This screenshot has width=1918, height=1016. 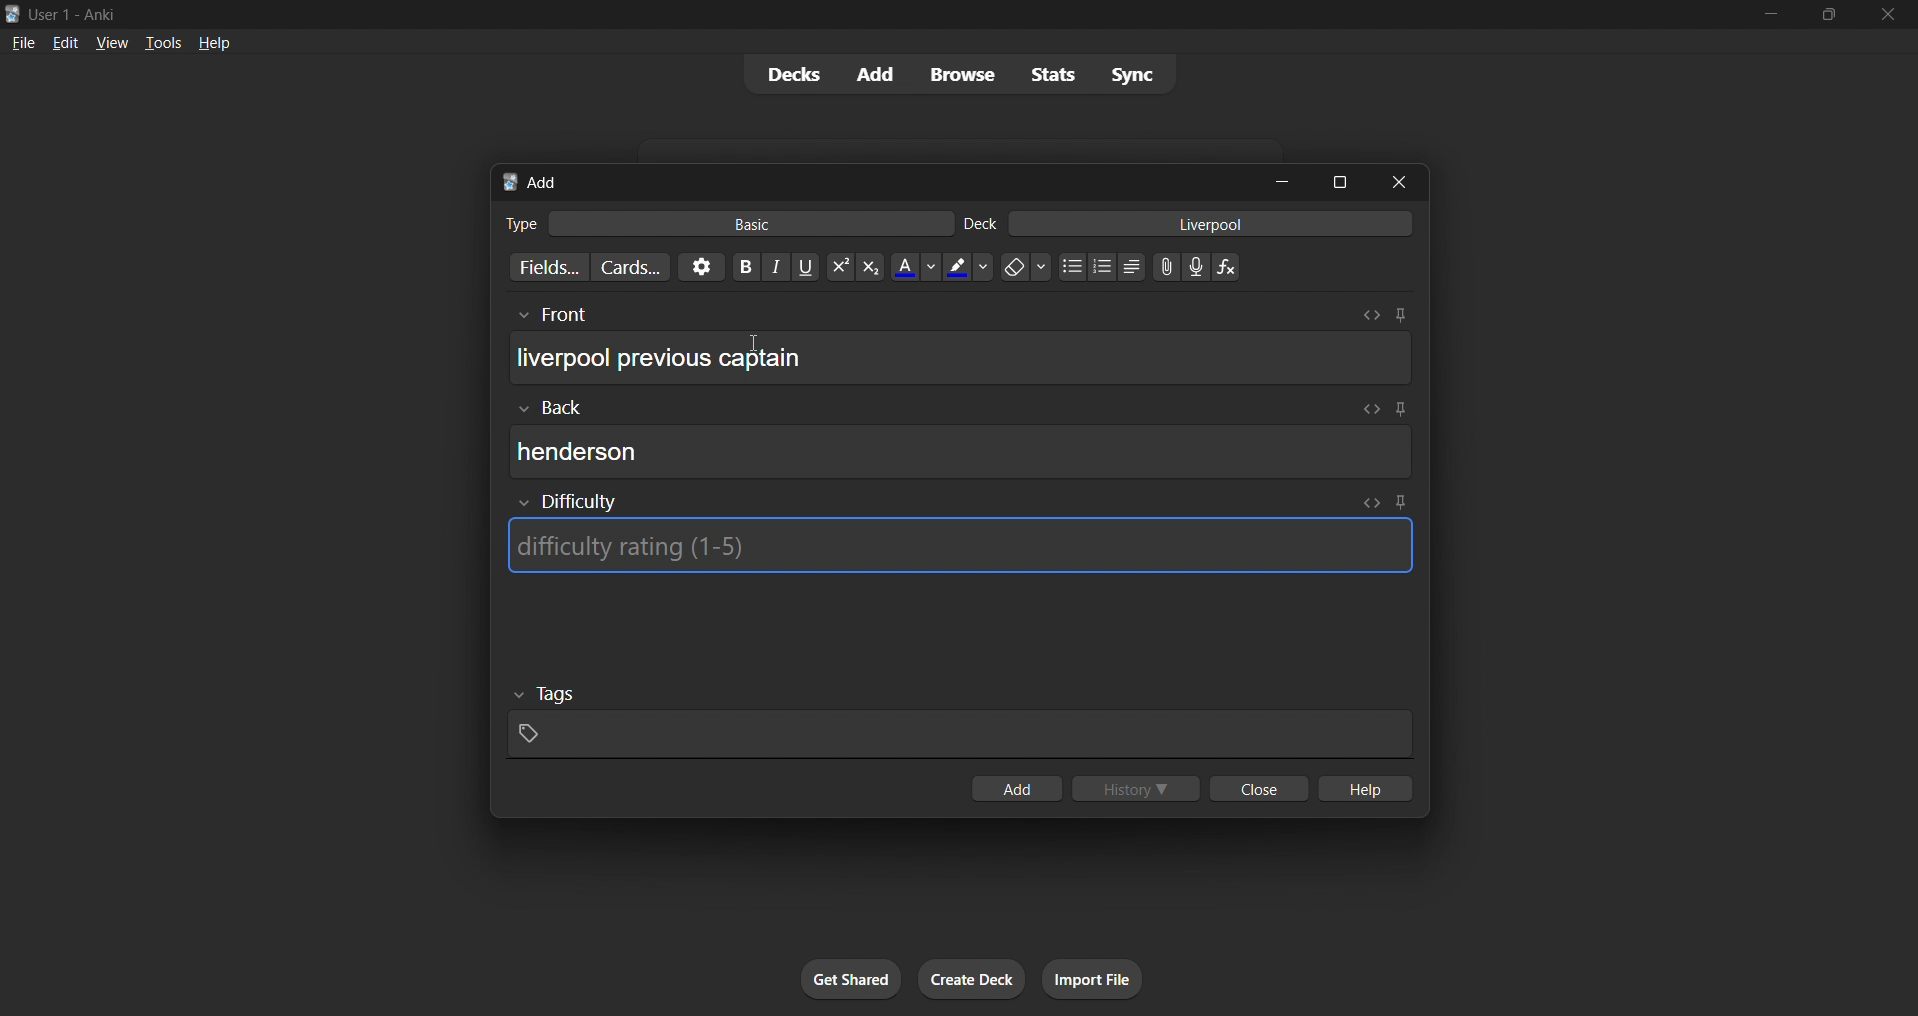 What do you see at coordinates (628, 267) in the screenshot?
I see `customize card templates` at bounding box center [628, 267].